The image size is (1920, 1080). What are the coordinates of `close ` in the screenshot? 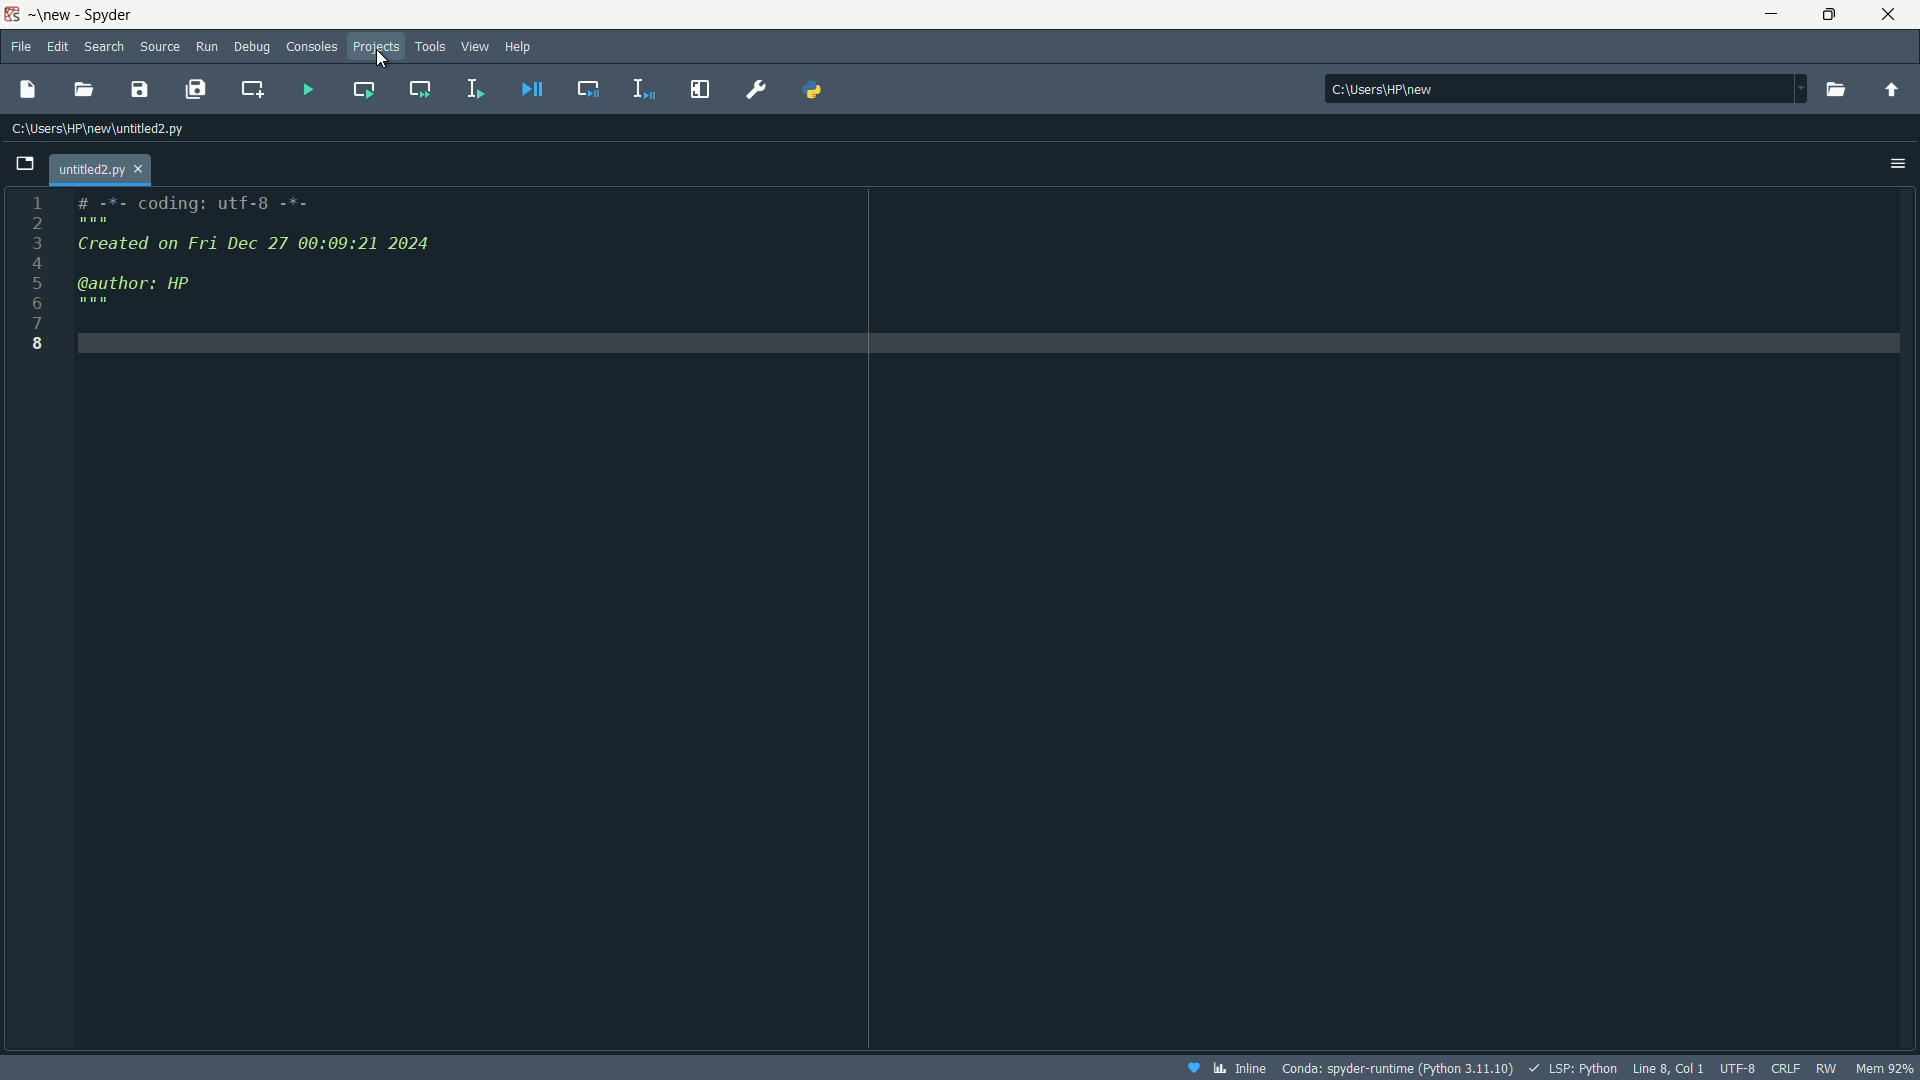 It's located at (1889, 13).